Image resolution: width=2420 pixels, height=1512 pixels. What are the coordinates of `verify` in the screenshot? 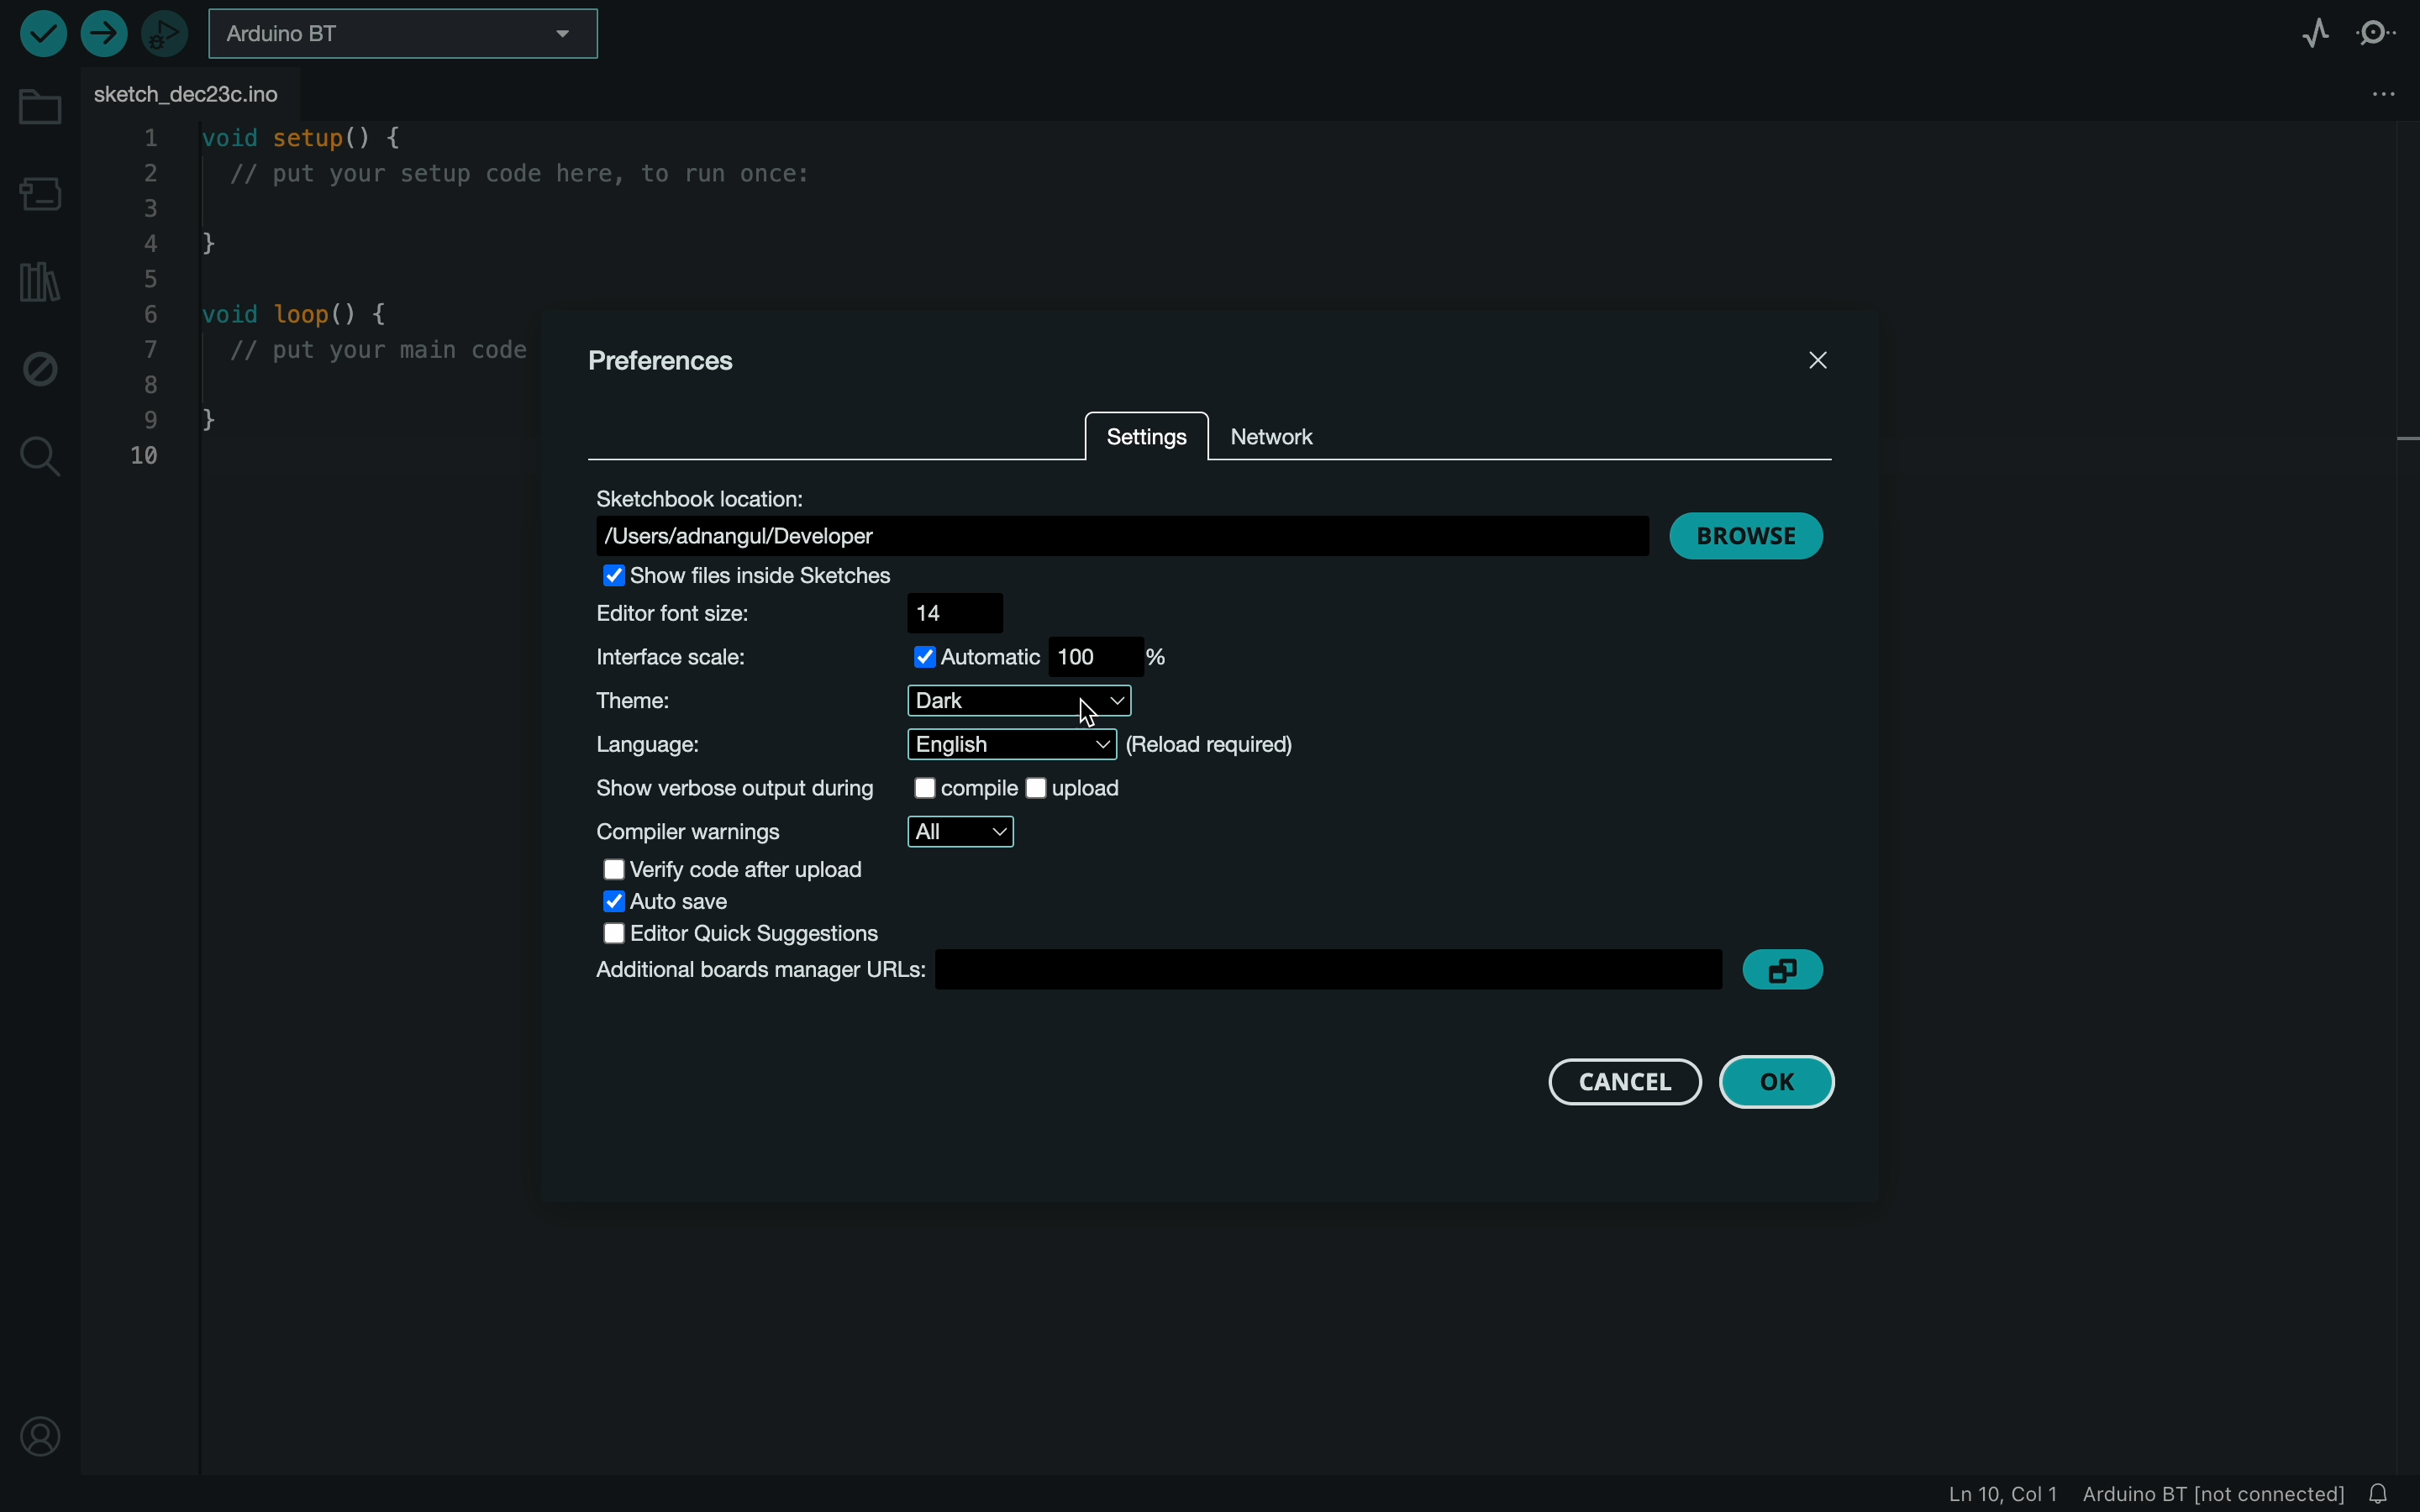 It's located at (39, 35).